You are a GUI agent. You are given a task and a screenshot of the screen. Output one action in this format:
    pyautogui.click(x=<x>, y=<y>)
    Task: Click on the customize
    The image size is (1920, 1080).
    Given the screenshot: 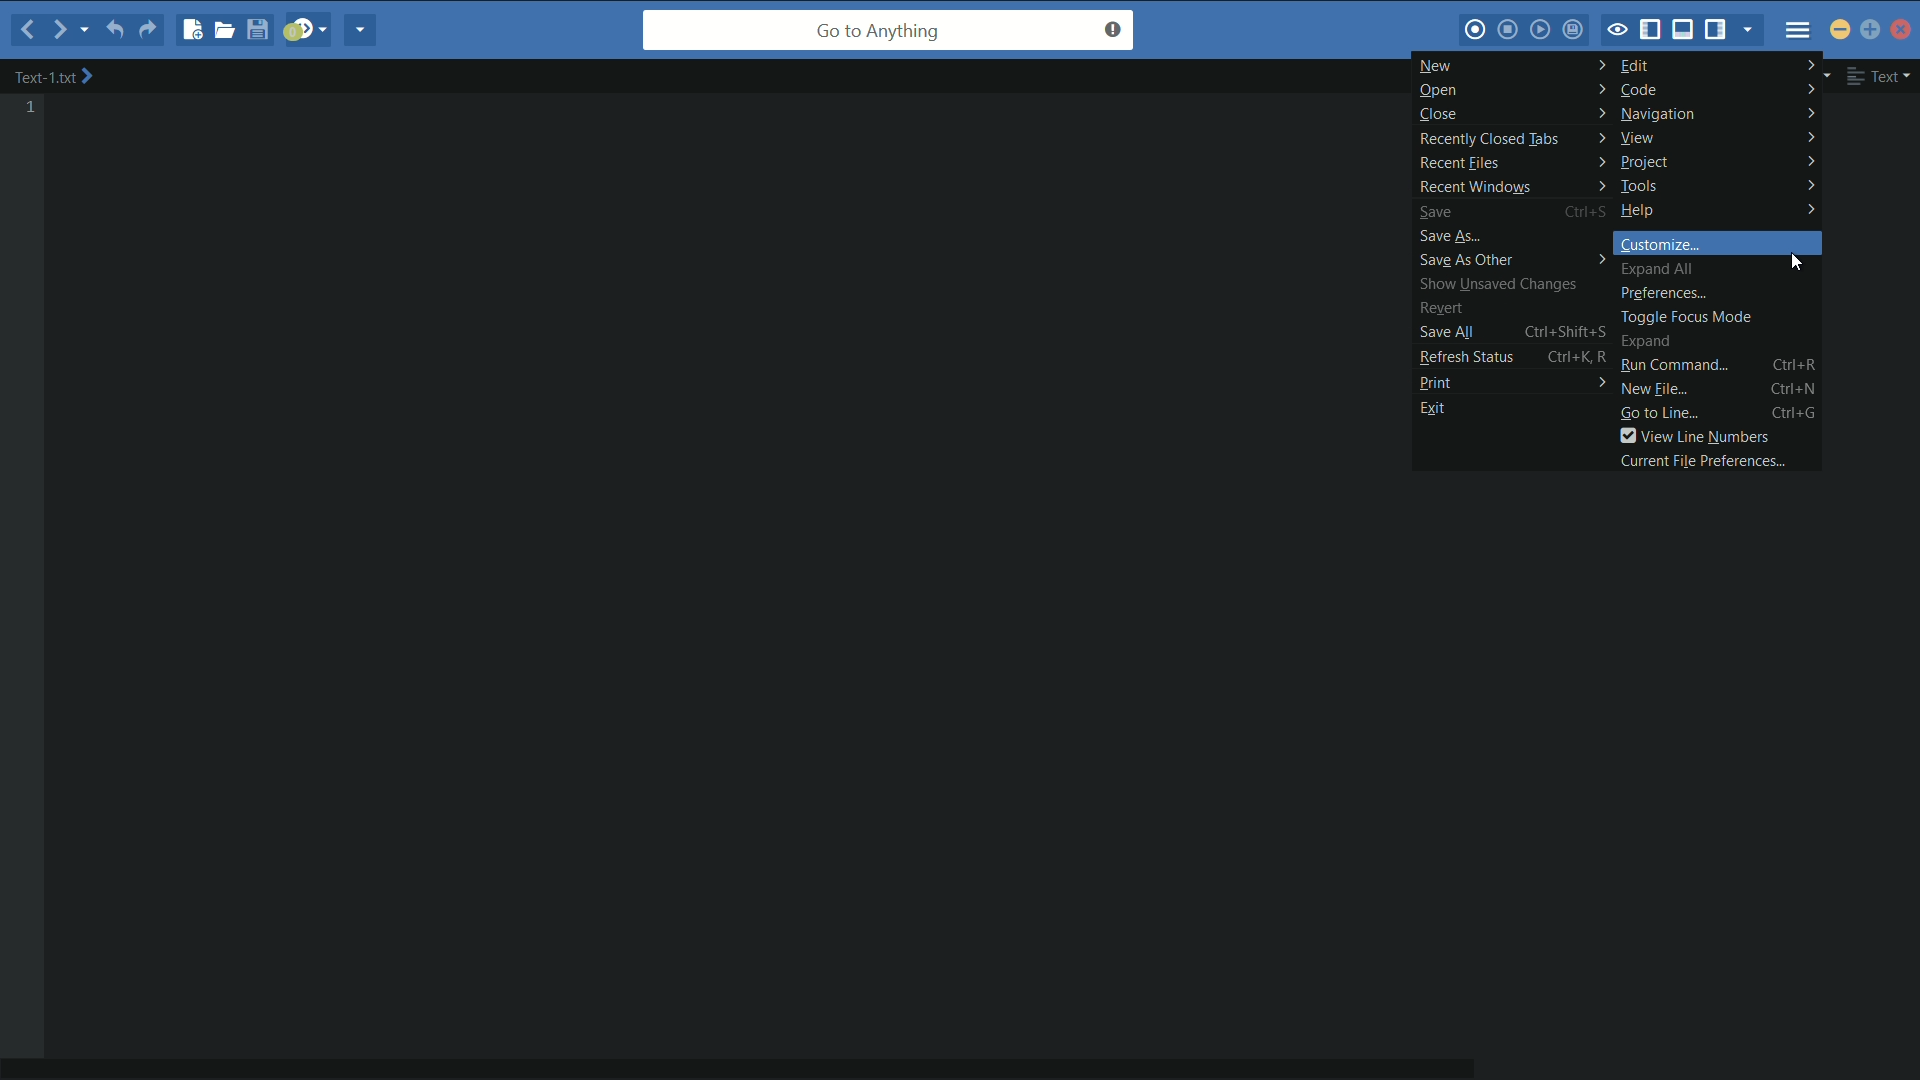 What is the action you would take?
    pyautogui.click(x=1662, y=244)
    